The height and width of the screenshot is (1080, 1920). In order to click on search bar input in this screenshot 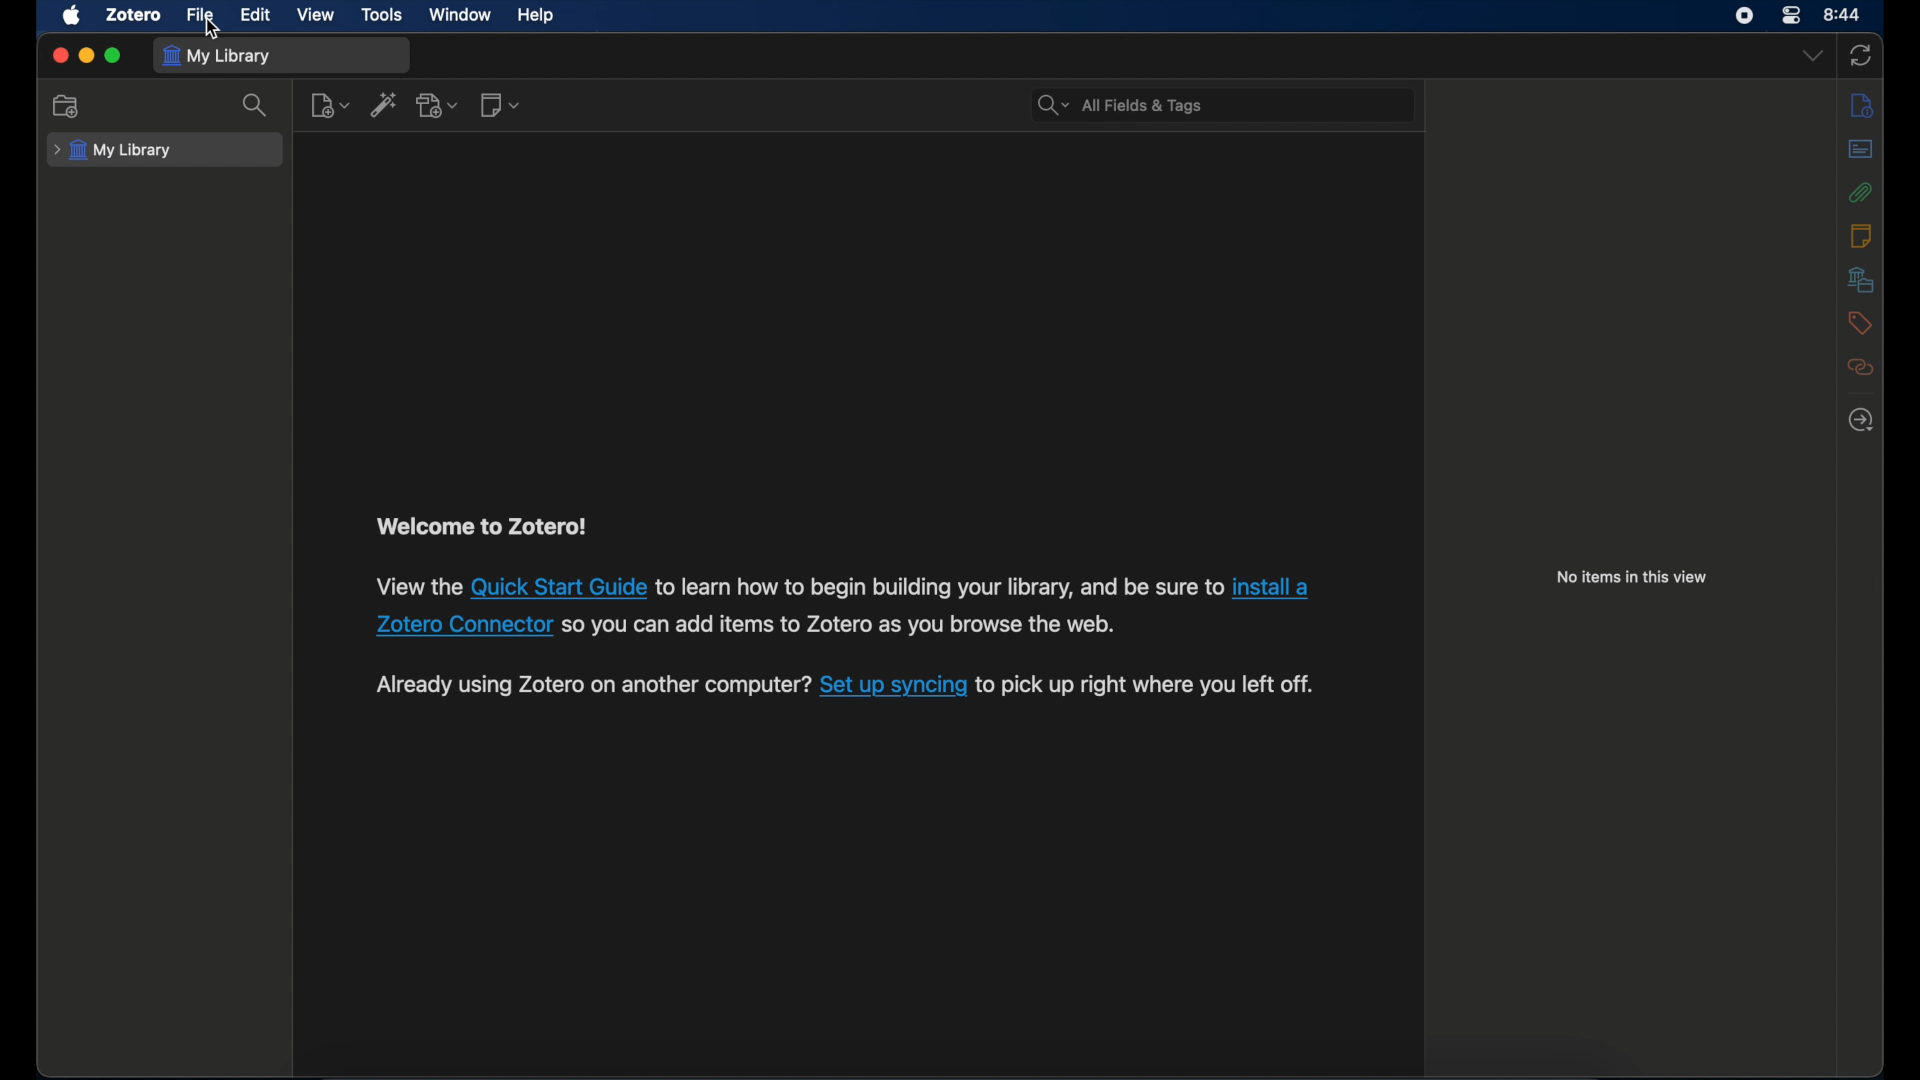, I will do `click(1246, 104)`.